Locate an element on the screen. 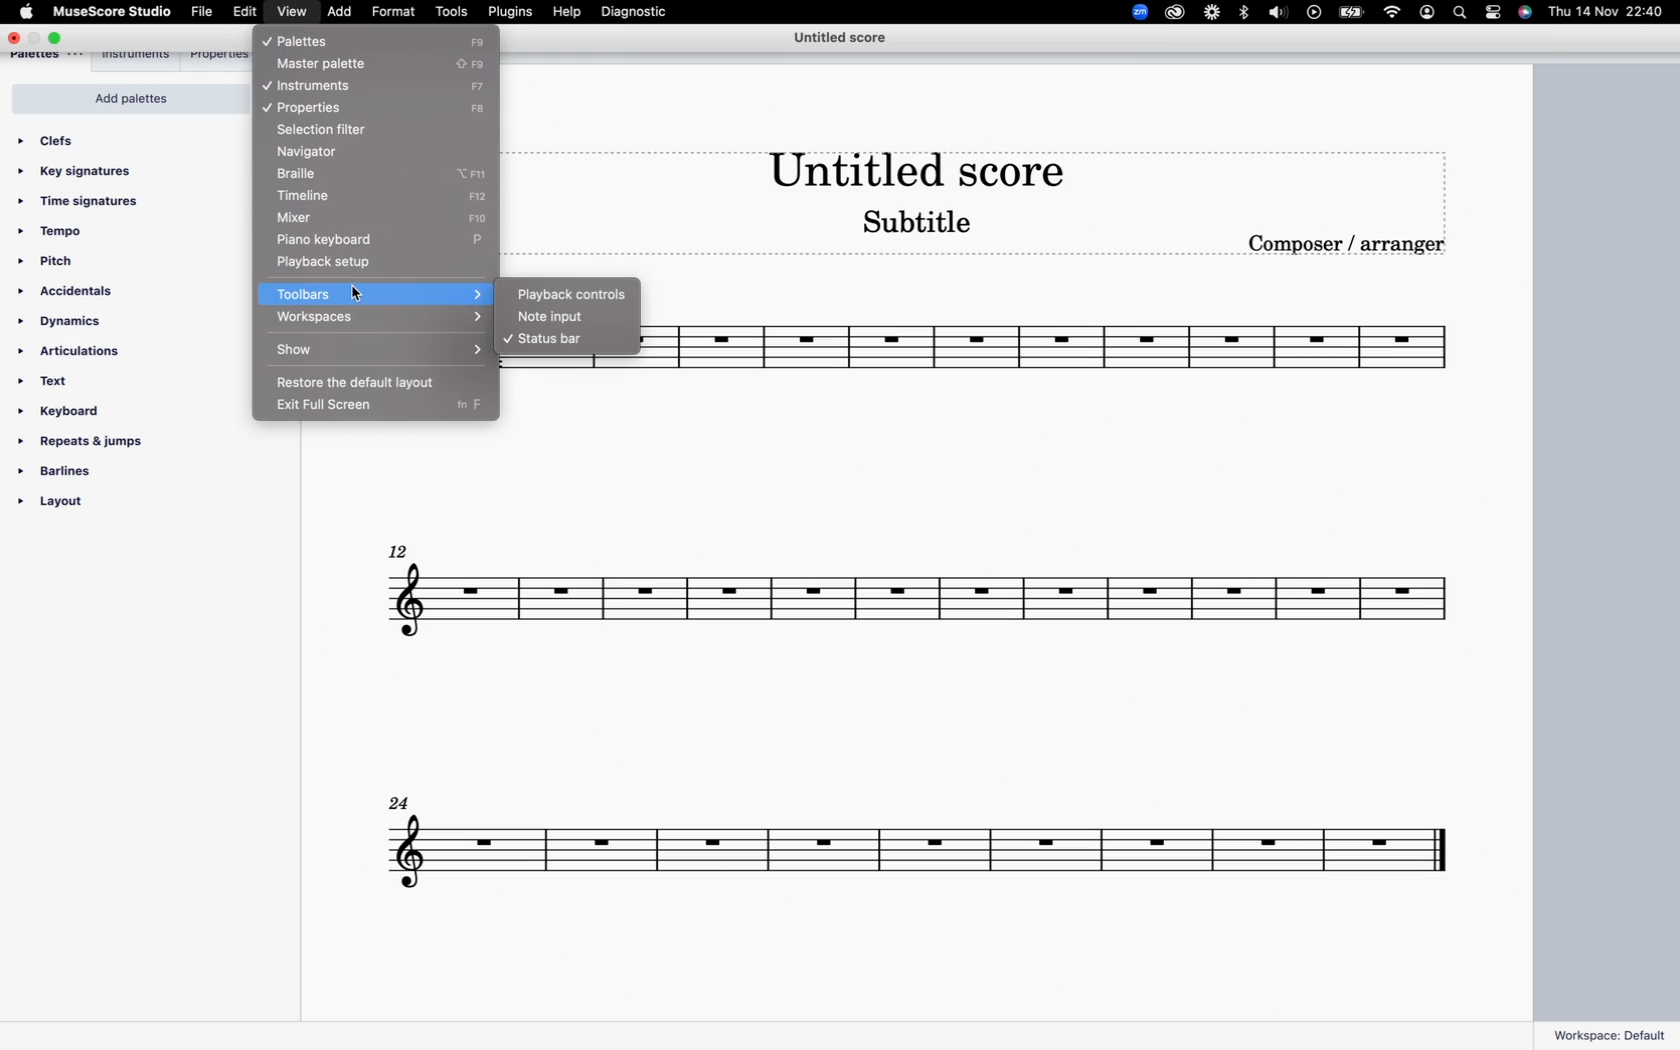 The height and width of the screenshot is (1050, 1680). musescore studio is located at coordinates (114, 12).